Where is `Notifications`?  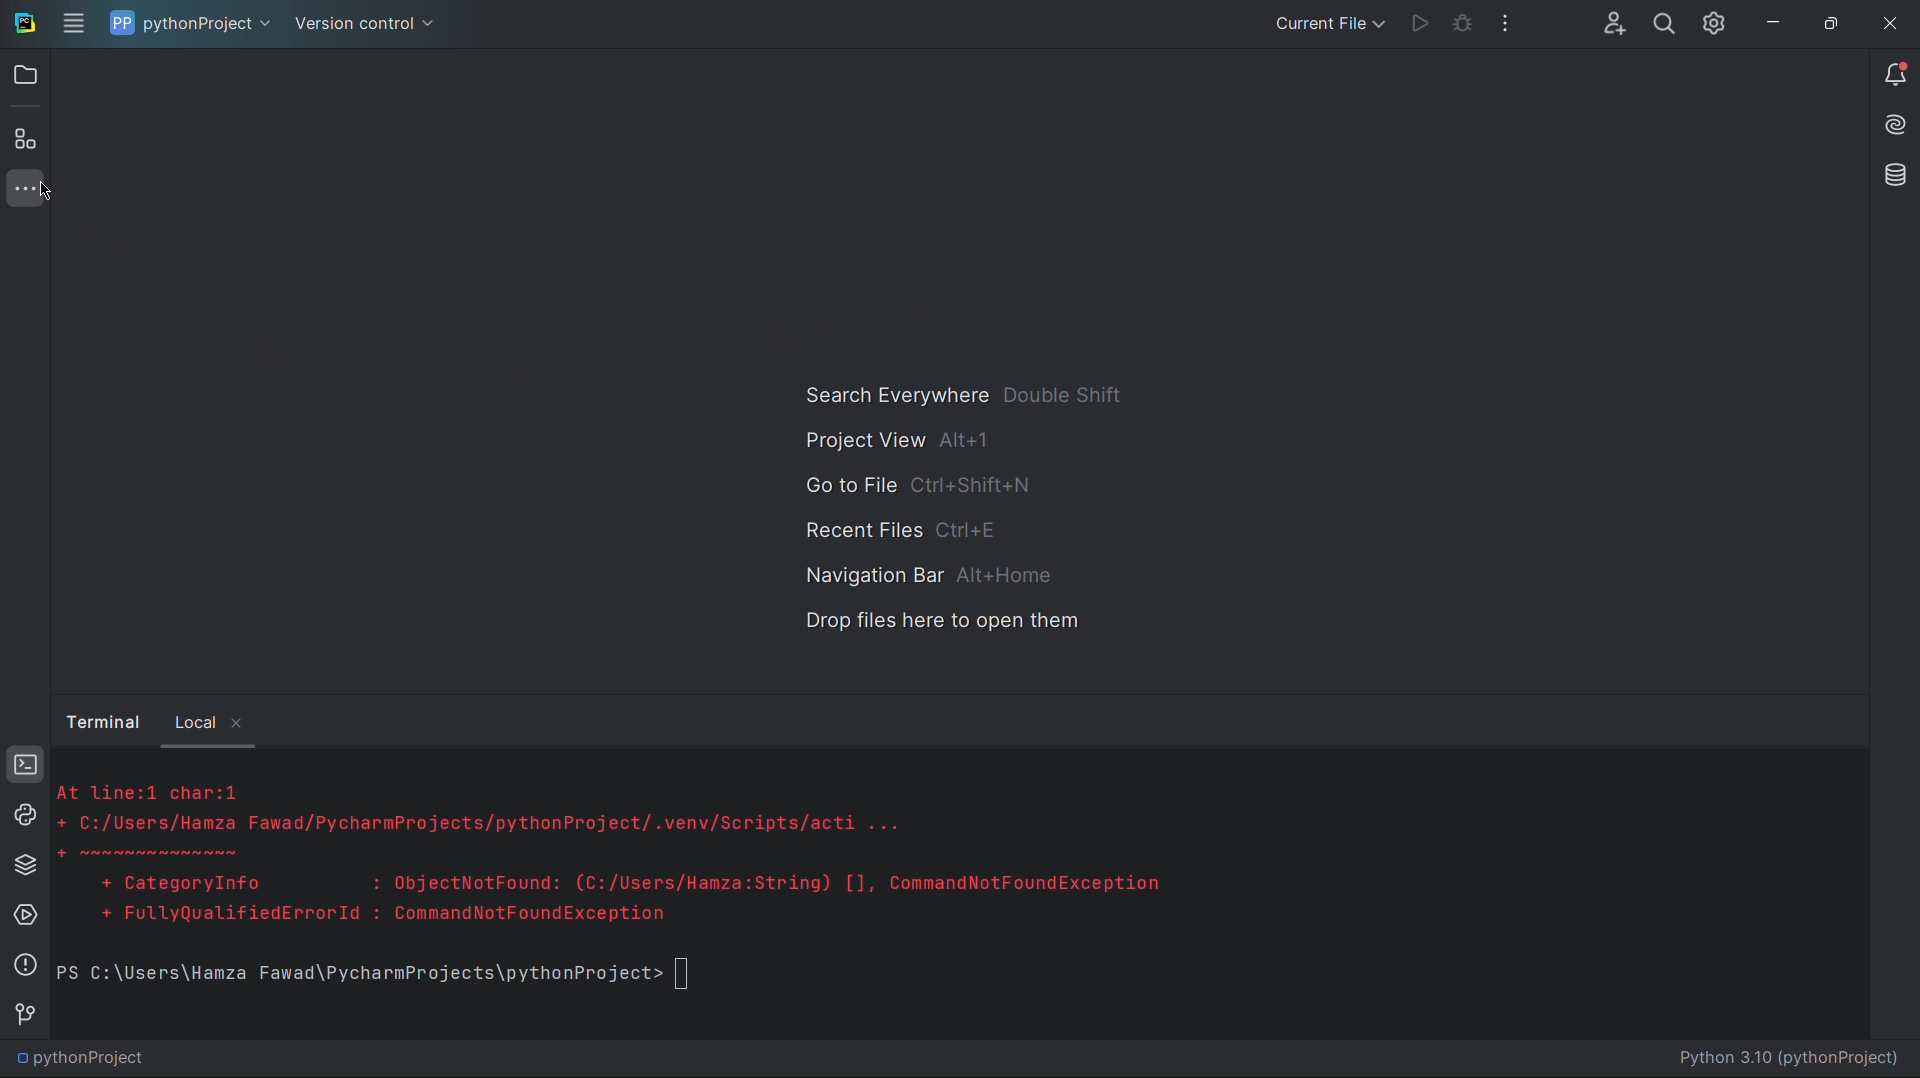 Notifications is located at coordinates (1895, 75).